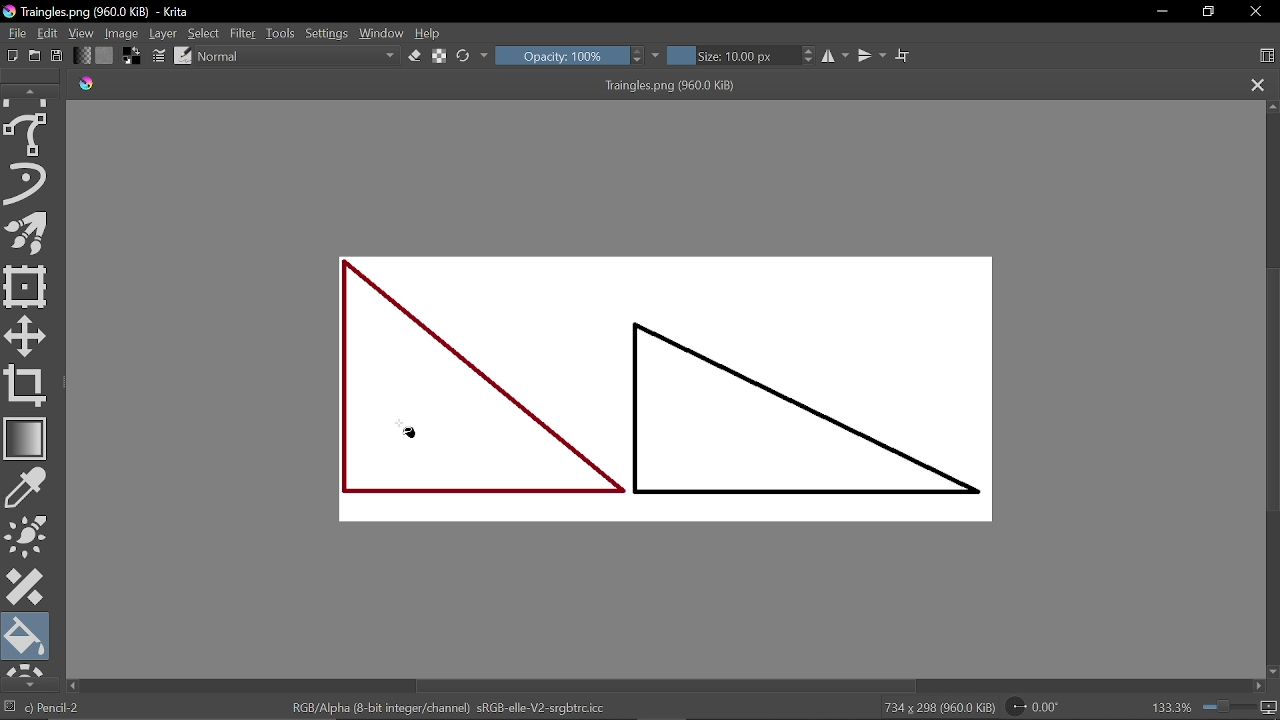  What do you see at coordinates (82, 34) in the screenshot?
I see `View` at bounding box center [82, 34].